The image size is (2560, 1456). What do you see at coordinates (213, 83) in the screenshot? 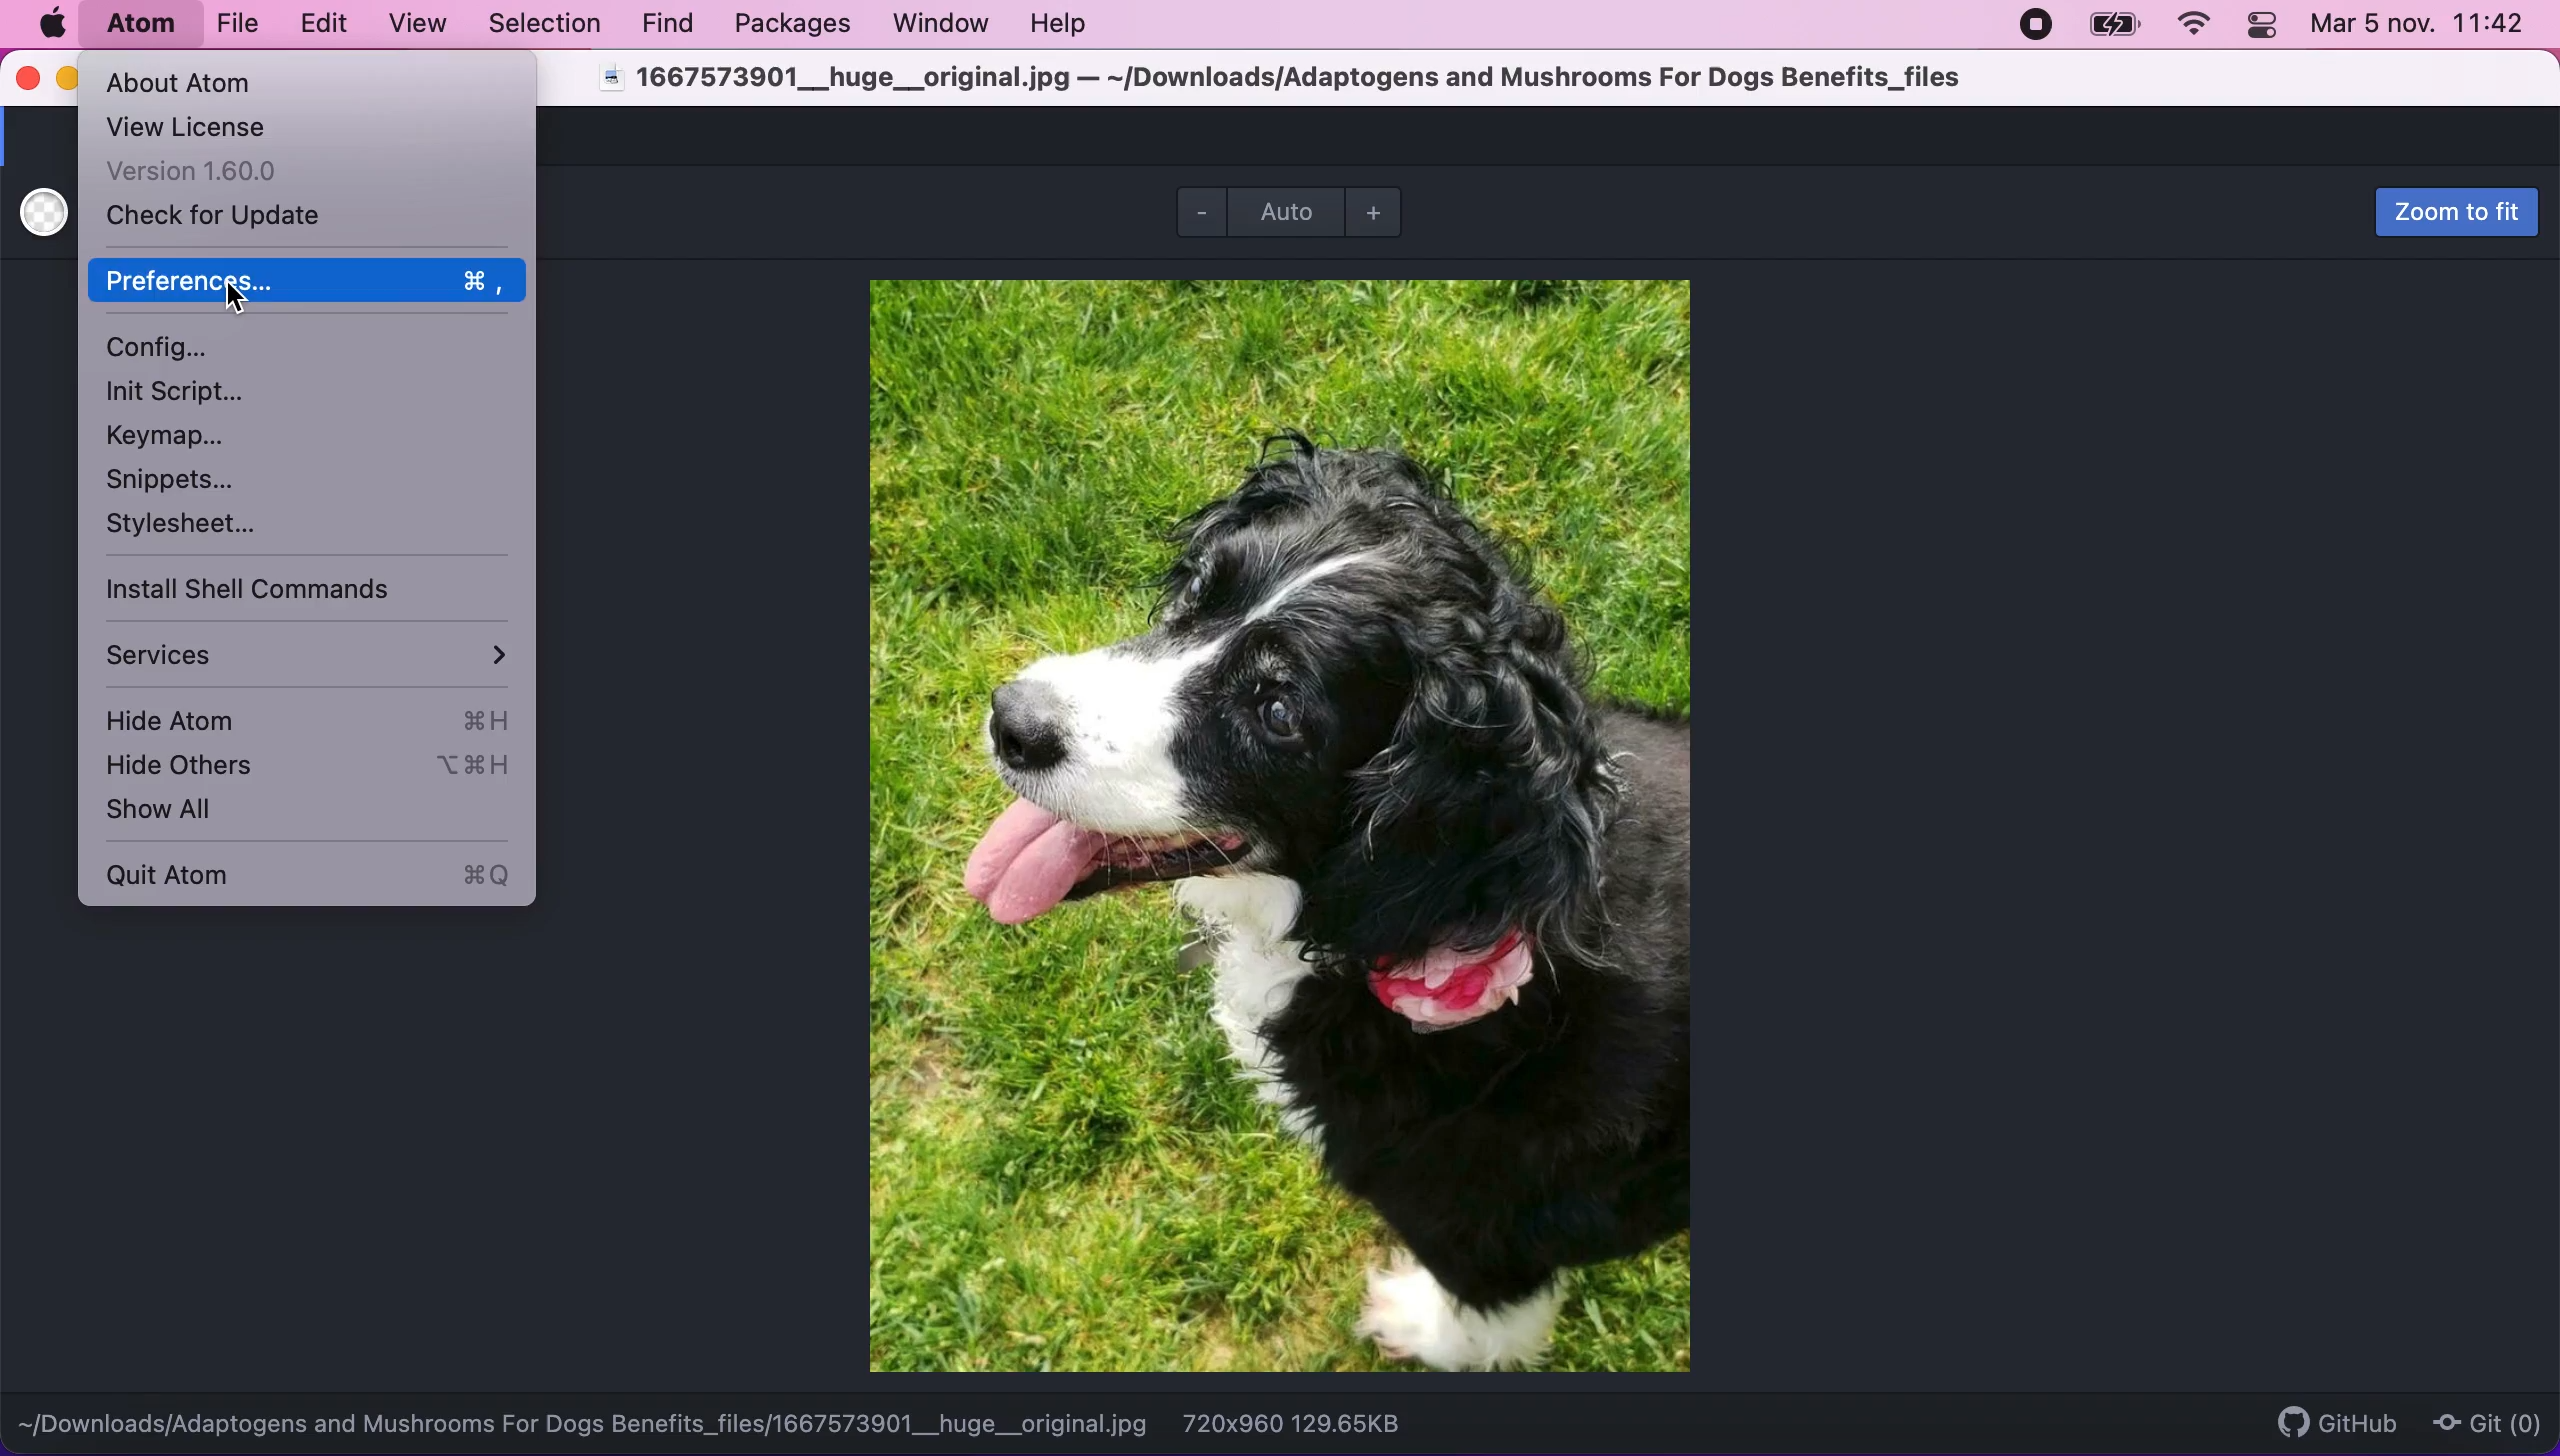
I see `about atom` at bounding box center [213, 83].